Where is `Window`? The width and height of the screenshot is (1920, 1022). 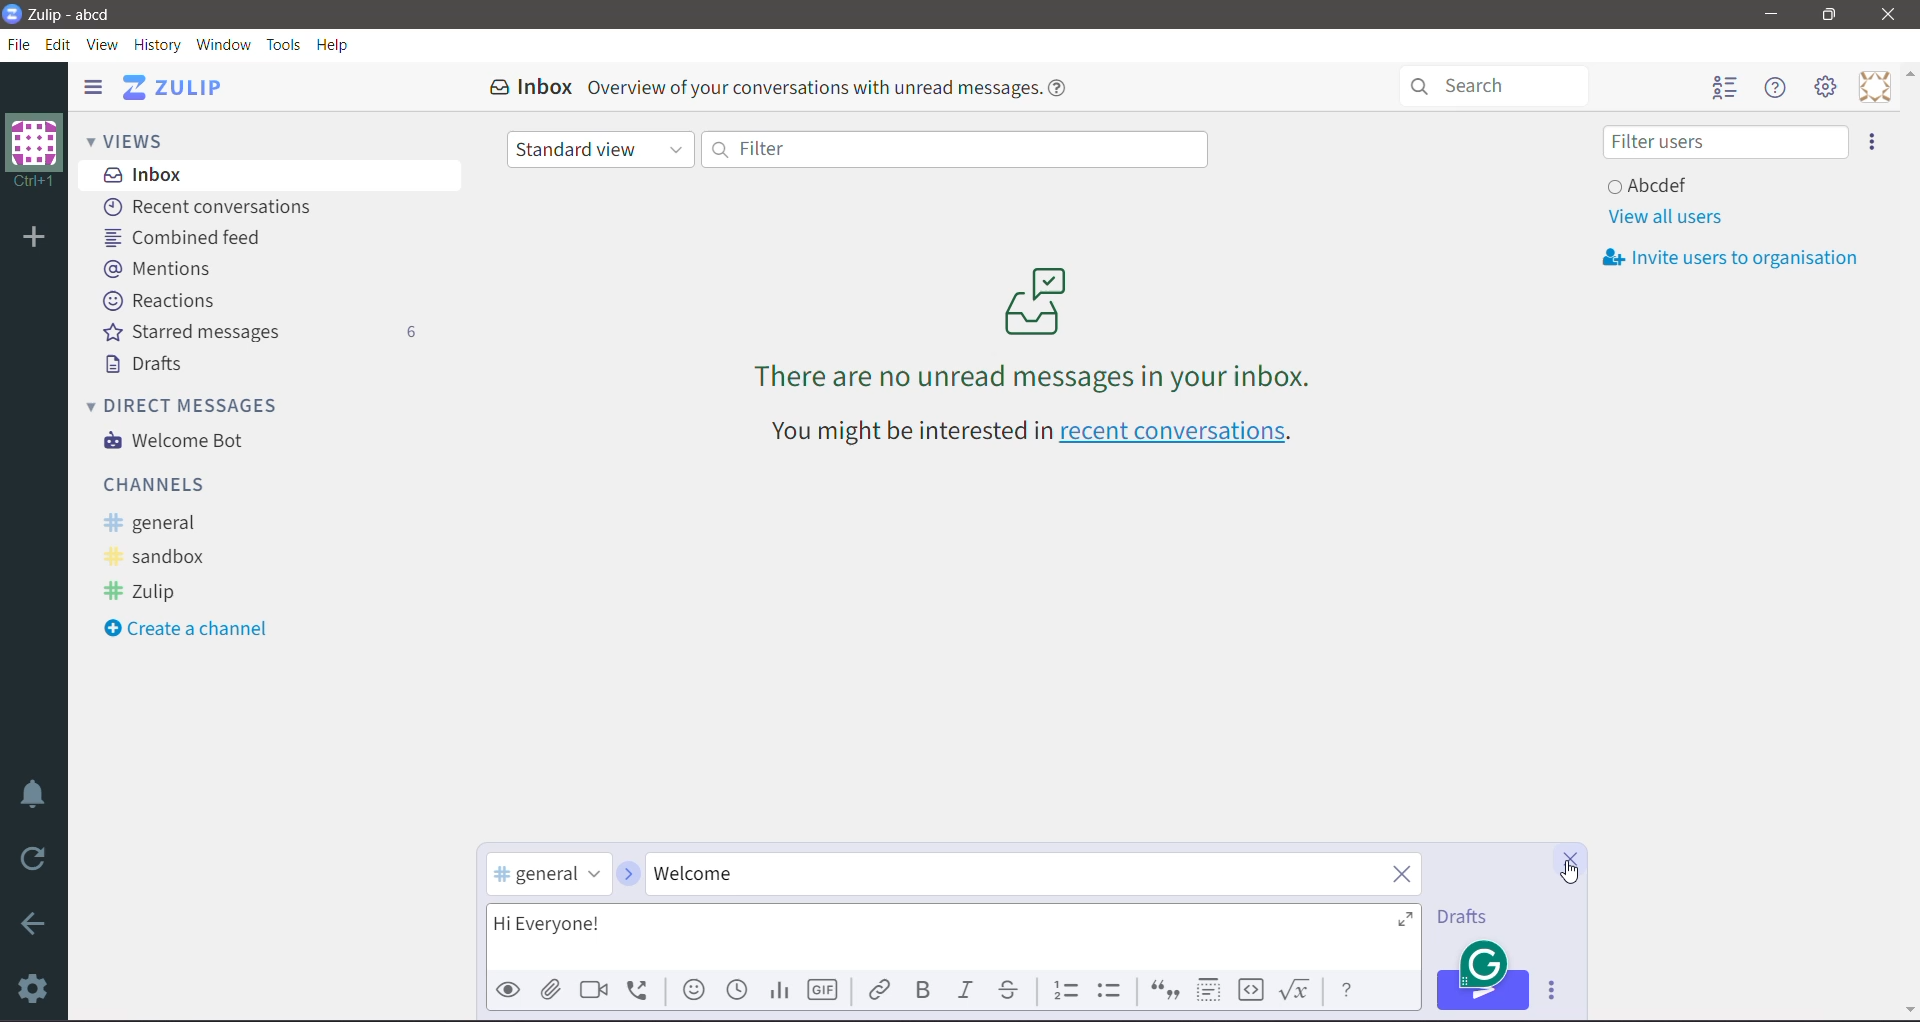 Window is located at coordinates (223, 44).